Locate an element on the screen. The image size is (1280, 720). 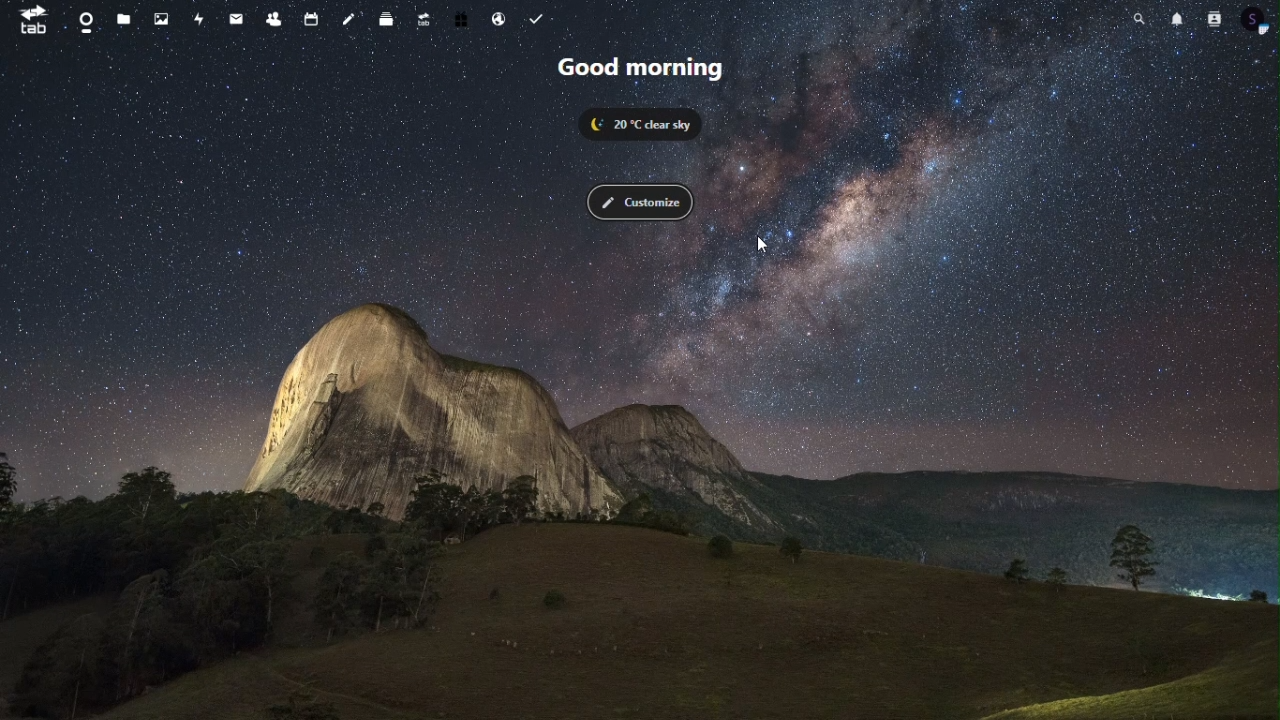
note is located at coordinates (350, 20).